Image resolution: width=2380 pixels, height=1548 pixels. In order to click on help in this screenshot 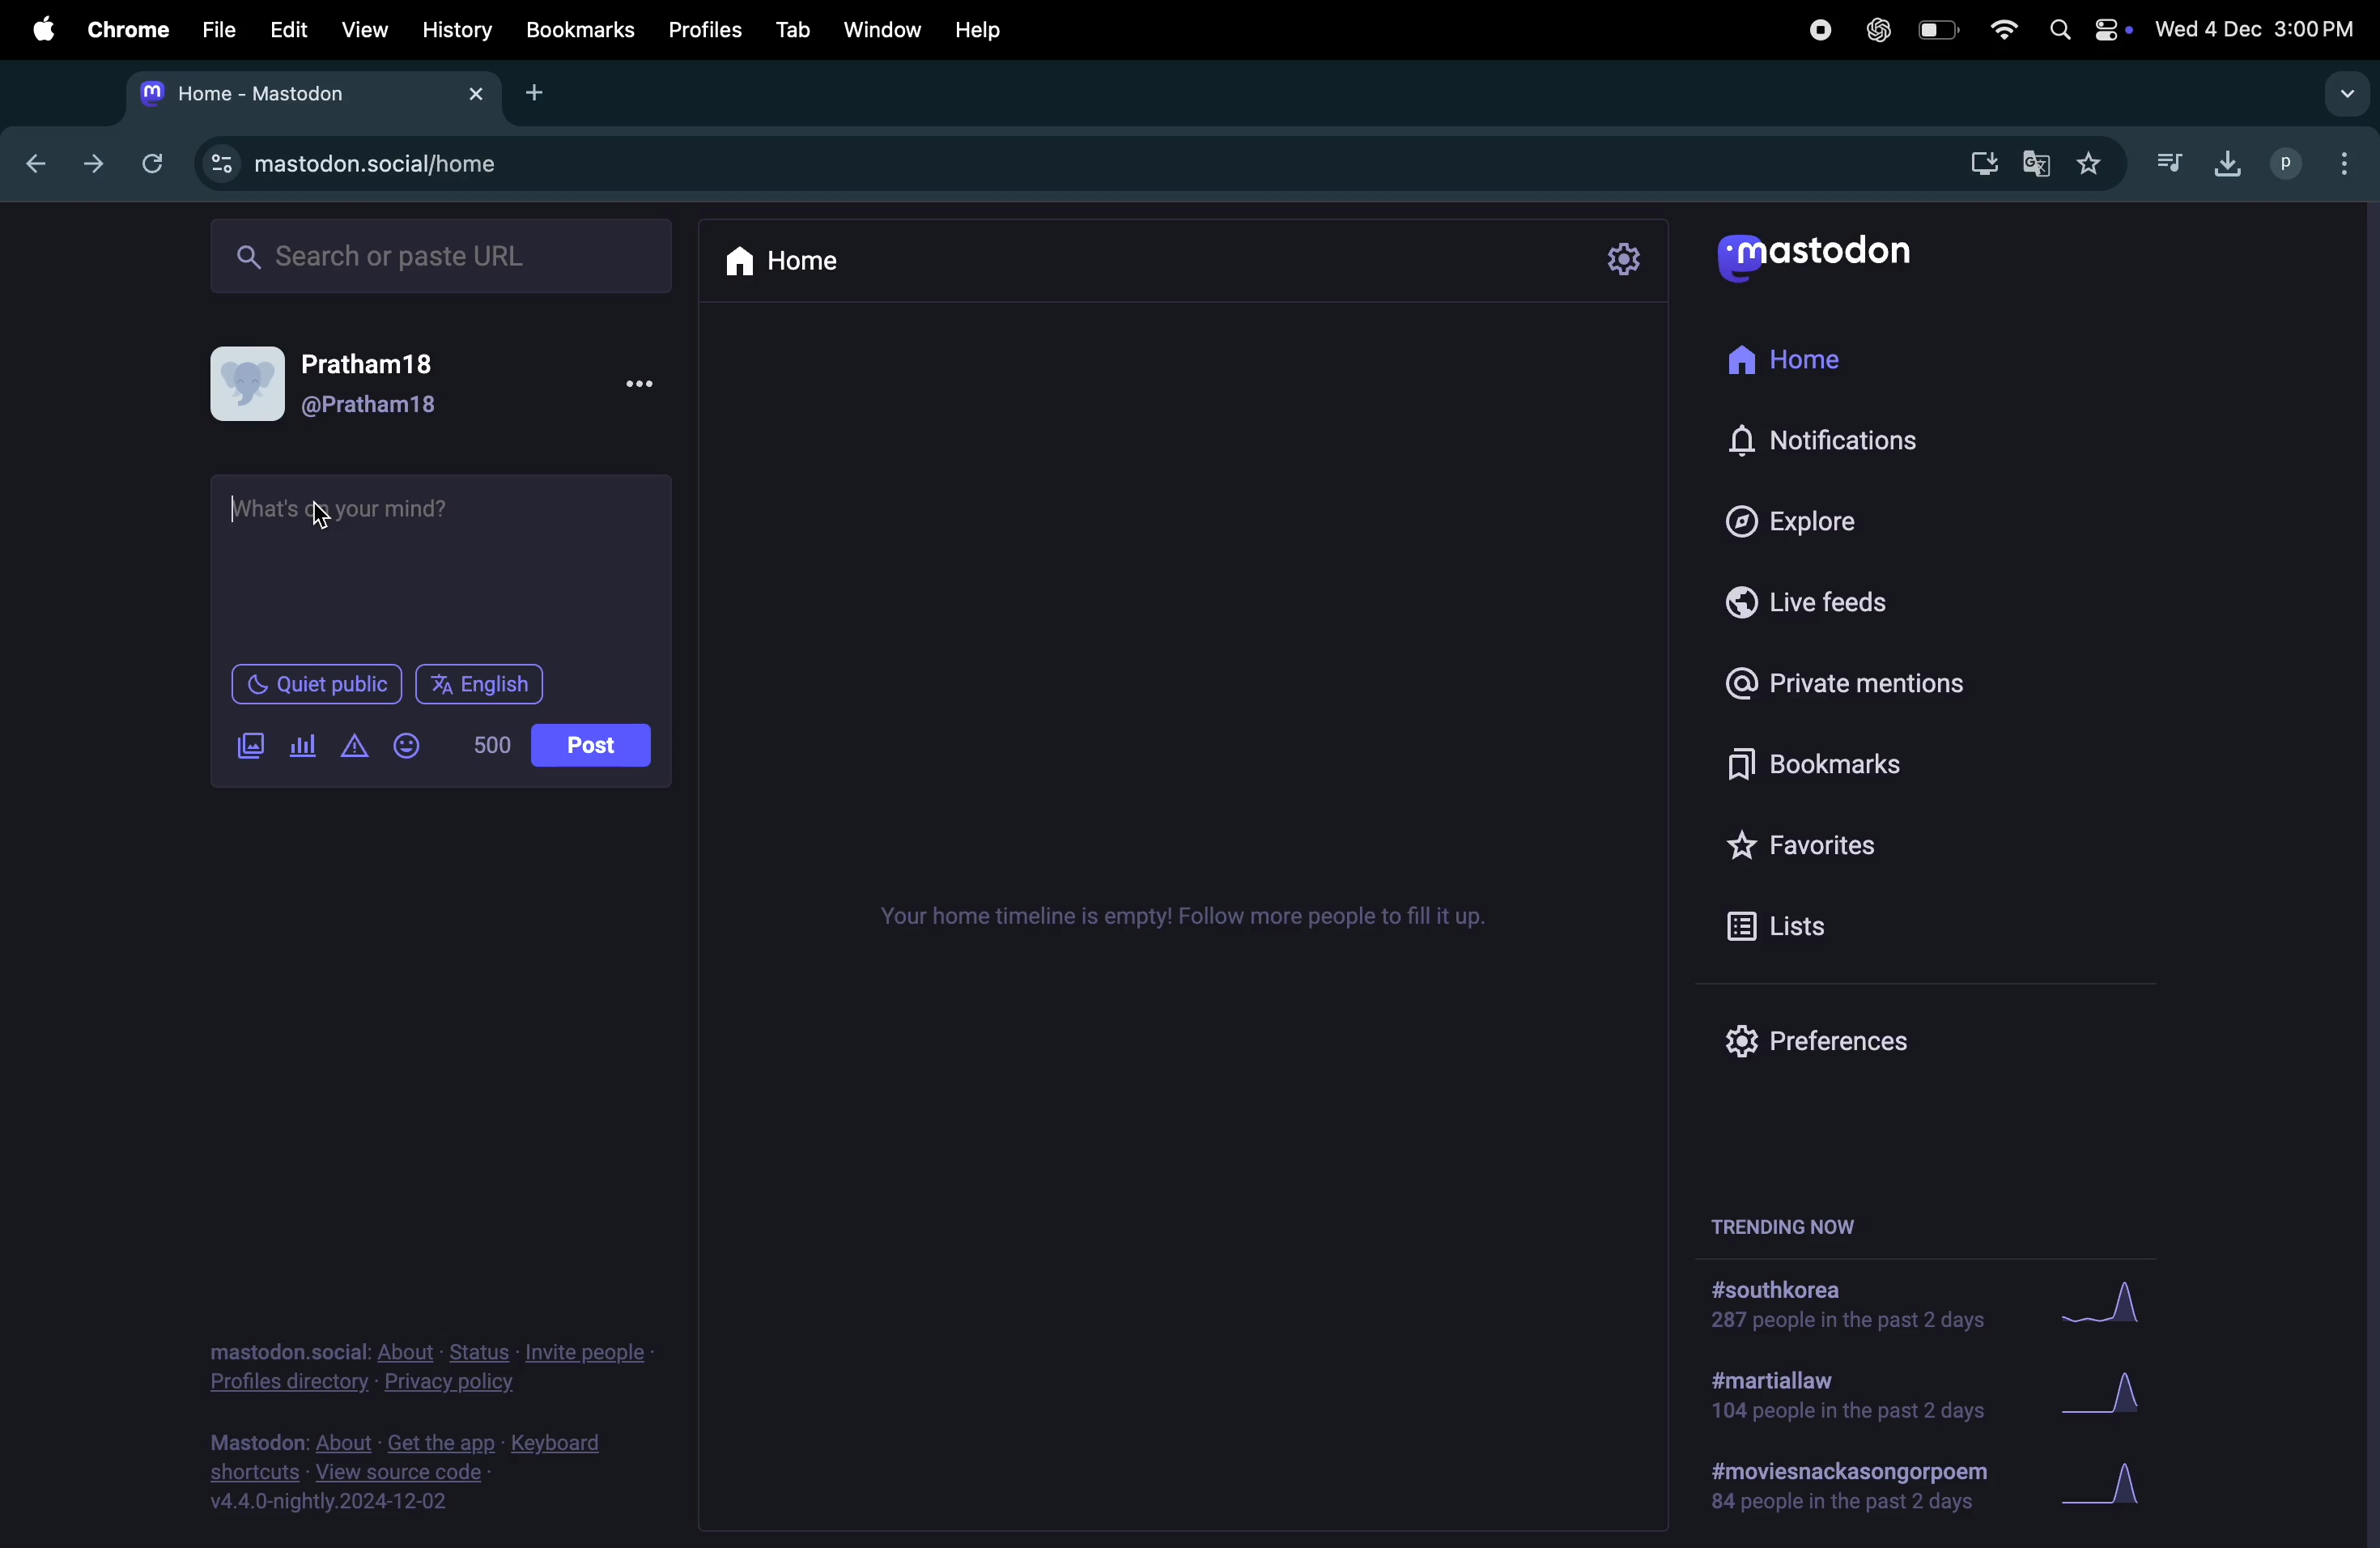, I will do `click(987, 30)`.